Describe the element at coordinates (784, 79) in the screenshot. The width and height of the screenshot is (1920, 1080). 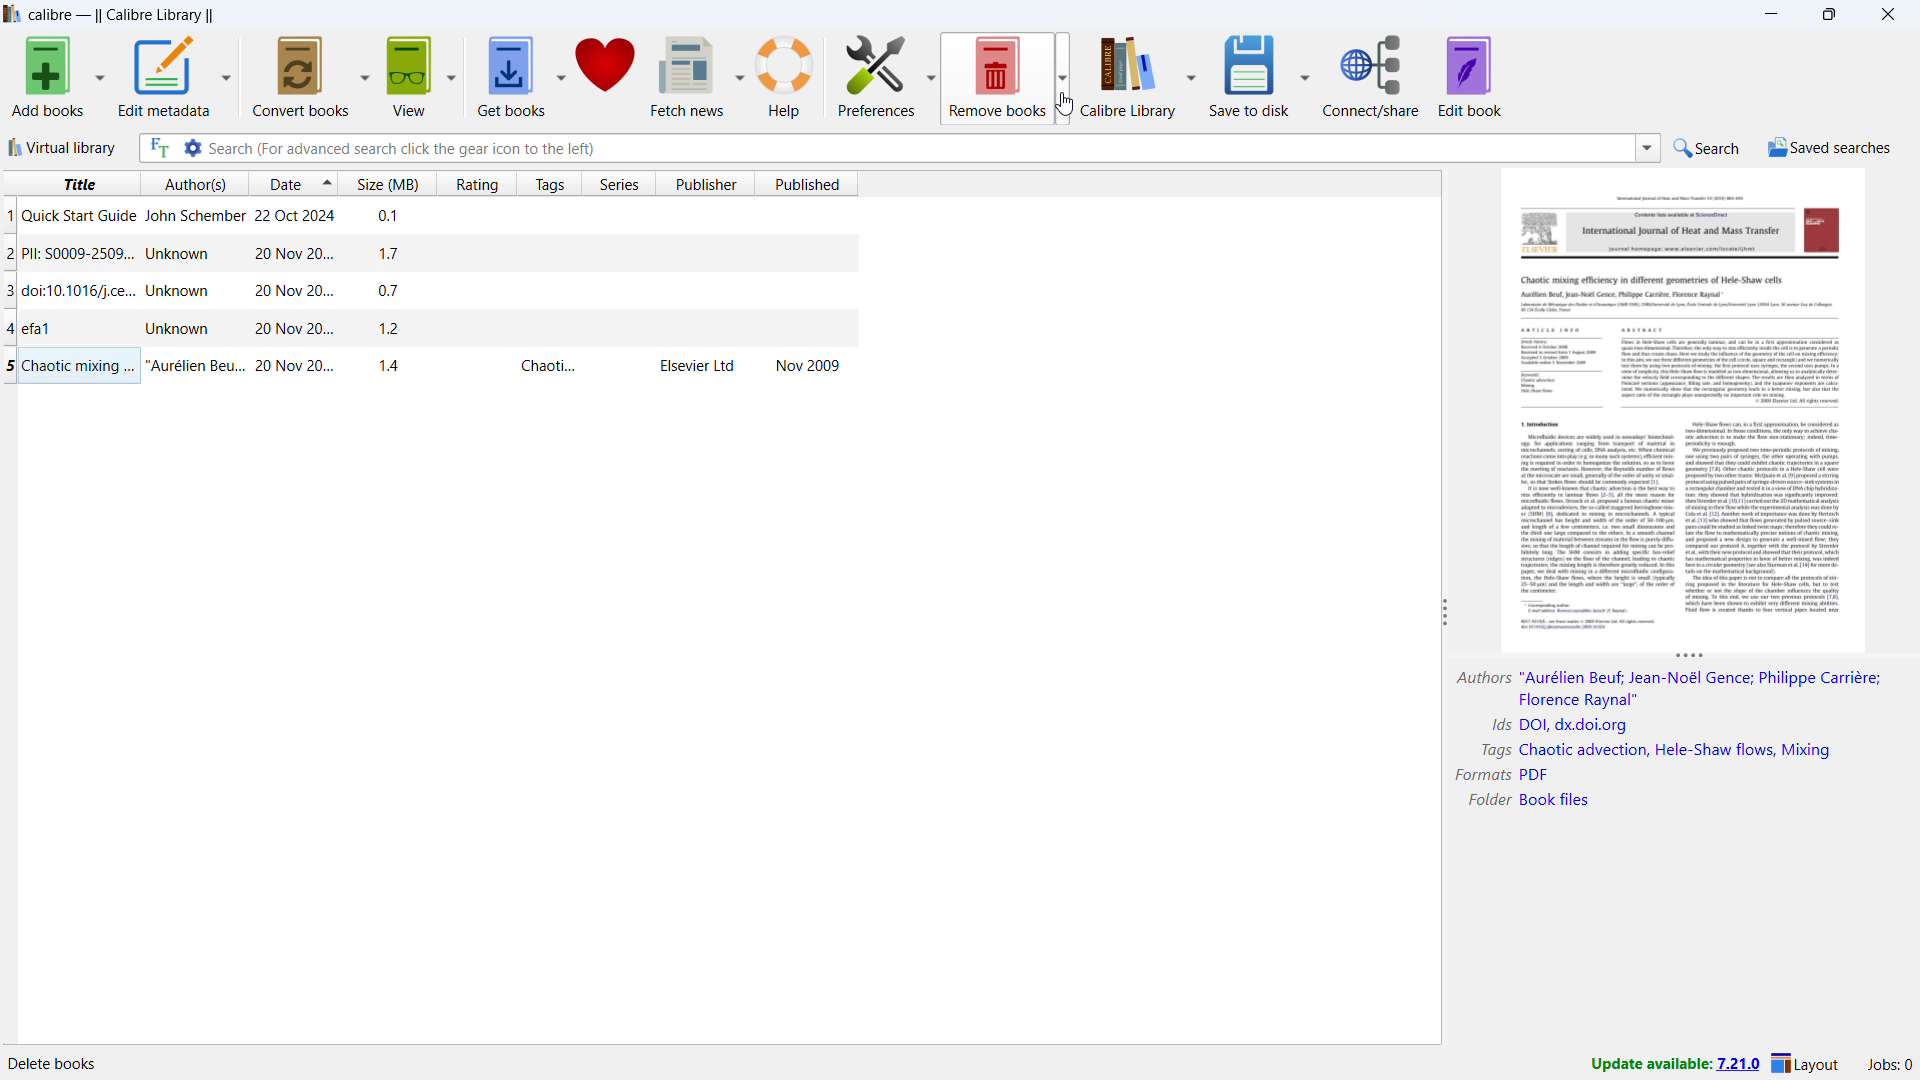
I see `help` at that location.